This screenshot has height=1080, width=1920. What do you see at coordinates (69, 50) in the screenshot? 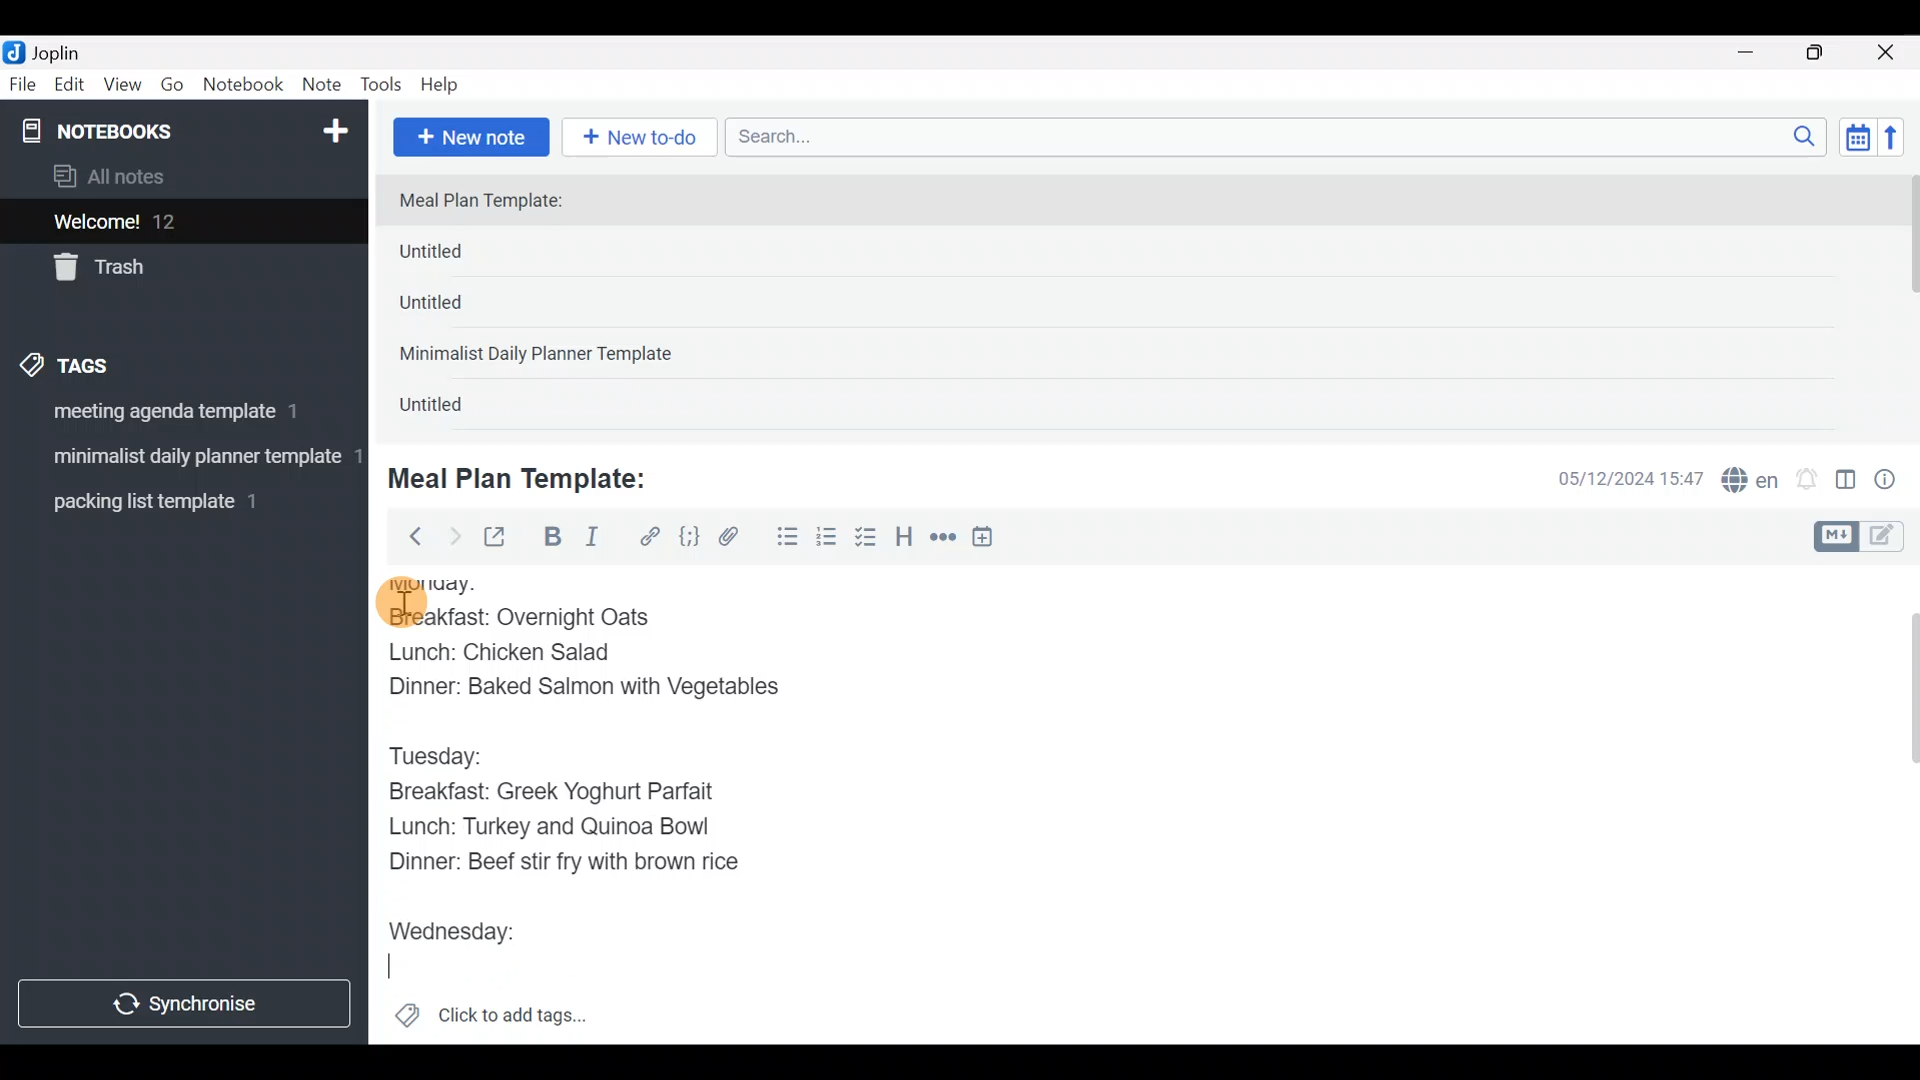
I see `Joplin` at bounding box center [69, 50].